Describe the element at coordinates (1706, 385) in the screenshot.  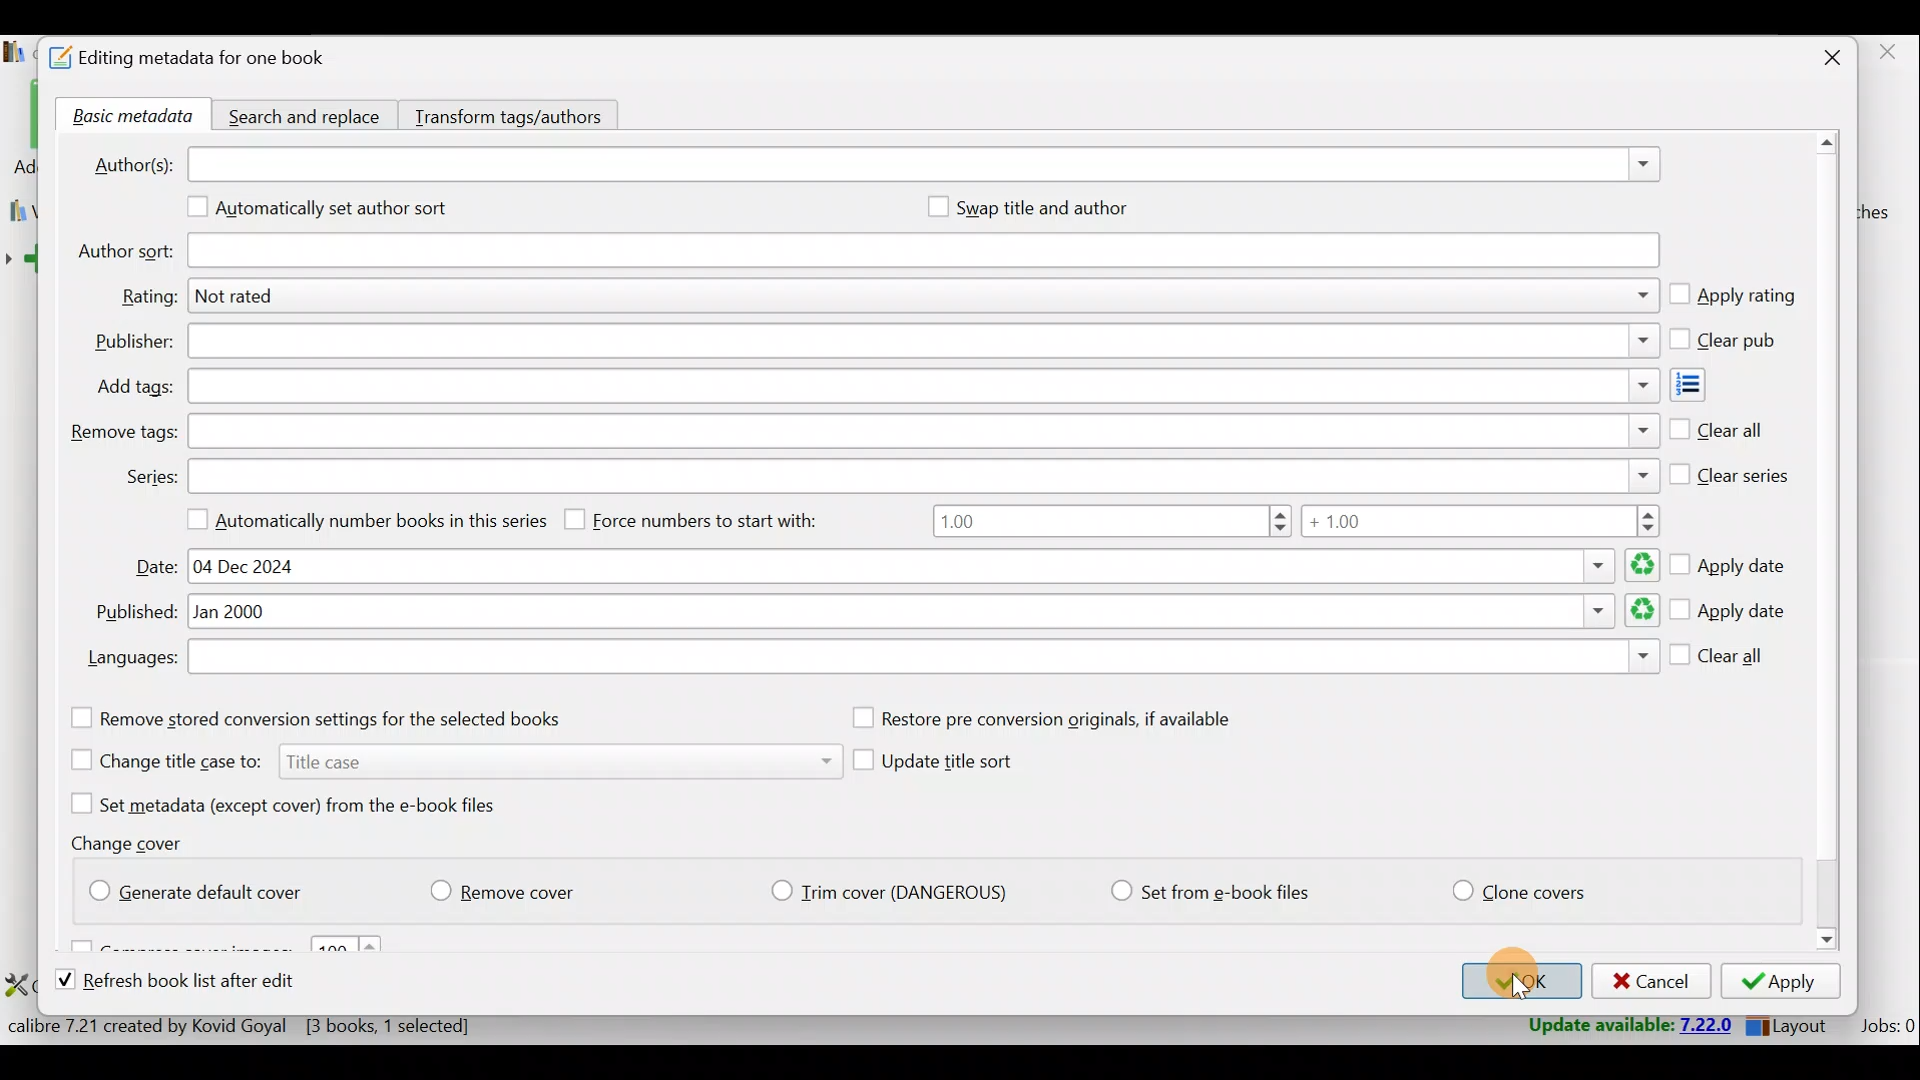
I see `Add tags` at that location.